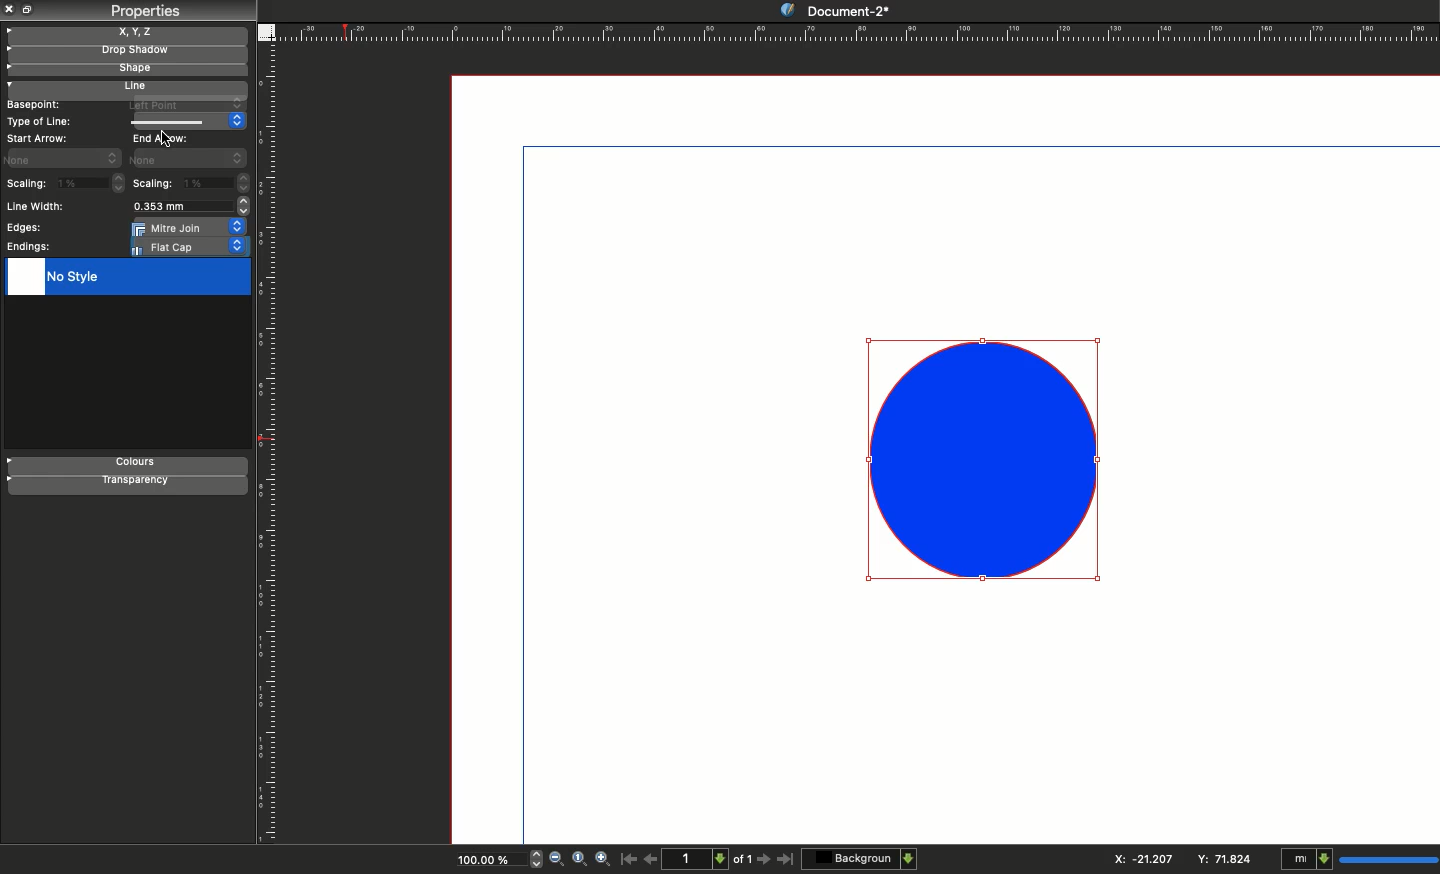 This screenshot has width=1440, height=874. I want to click on 0.353, so click(188, 207).